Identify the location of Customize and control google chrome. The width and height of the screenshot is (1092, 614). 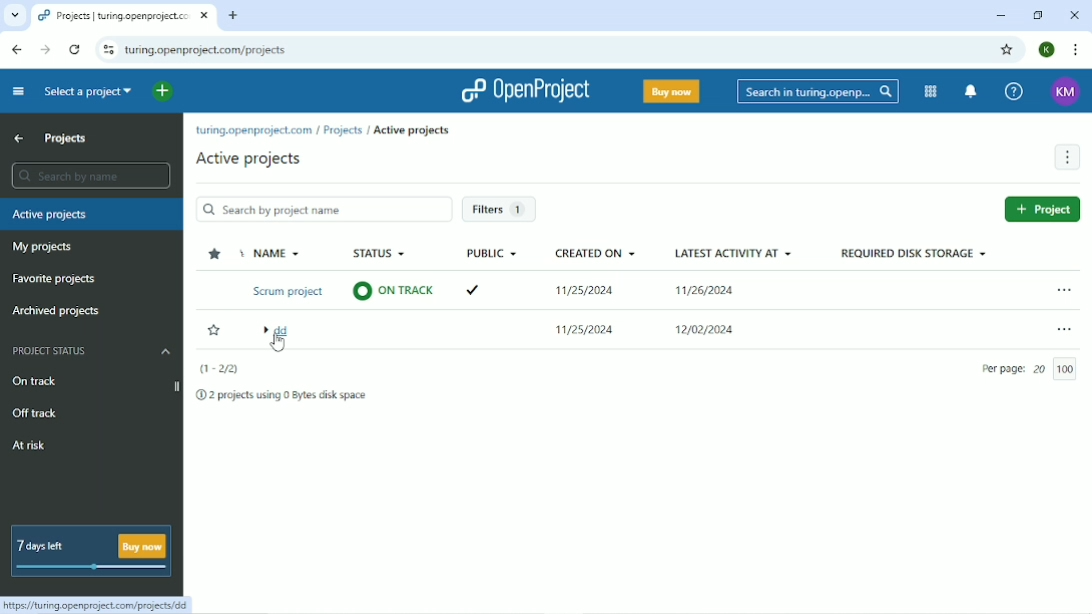
(1074, 50).